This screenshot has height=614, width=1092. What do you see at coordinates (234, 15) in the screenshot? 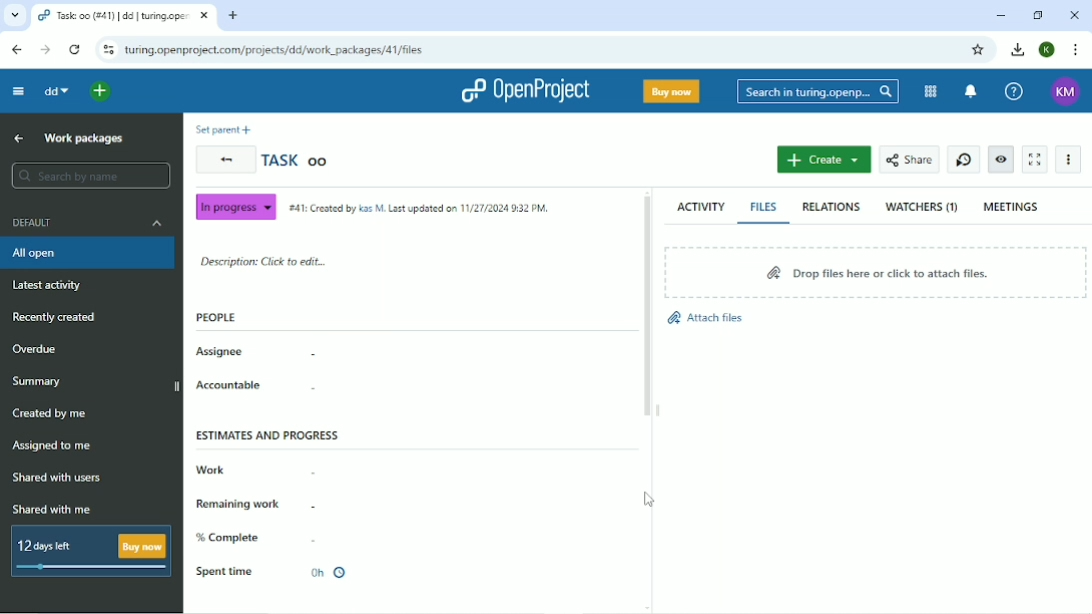
I see `New tab` at bounding box center [234, 15].